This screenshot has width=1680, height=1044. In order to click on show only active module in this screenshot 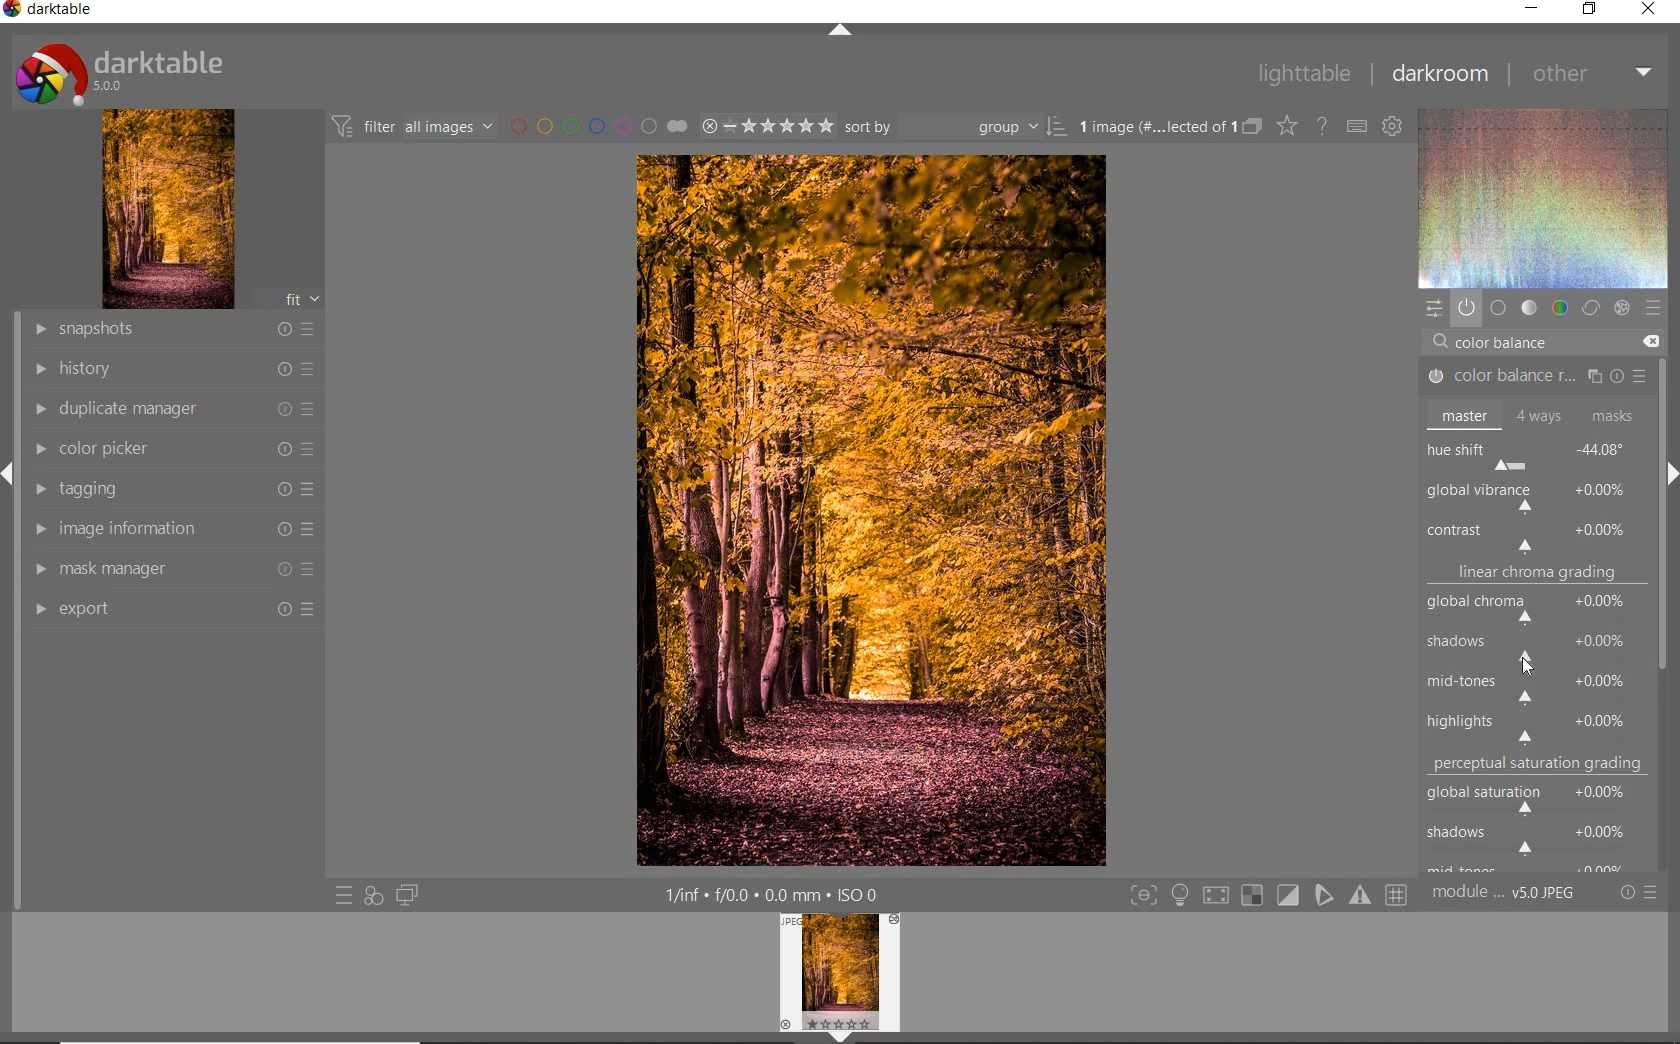, I will do `click(1466, 307)`.